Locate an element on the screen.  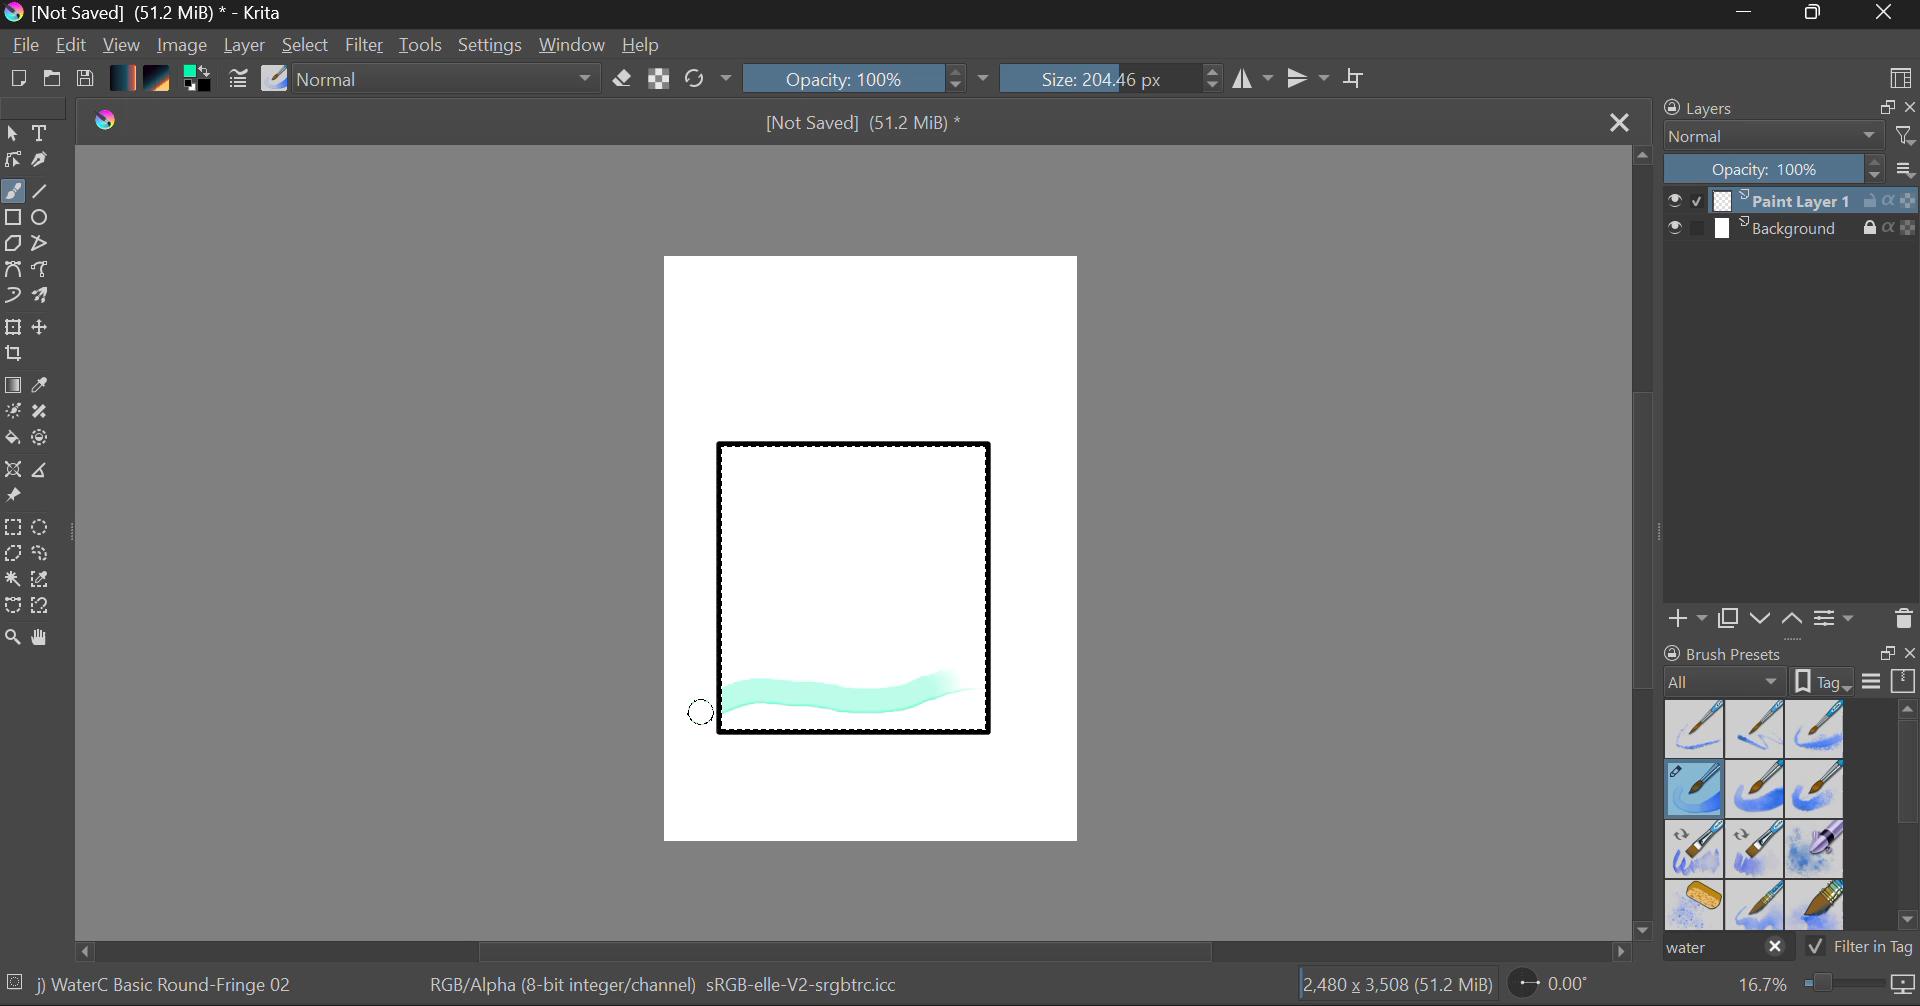
Bezier Curve is located at coordinates (12, 270).